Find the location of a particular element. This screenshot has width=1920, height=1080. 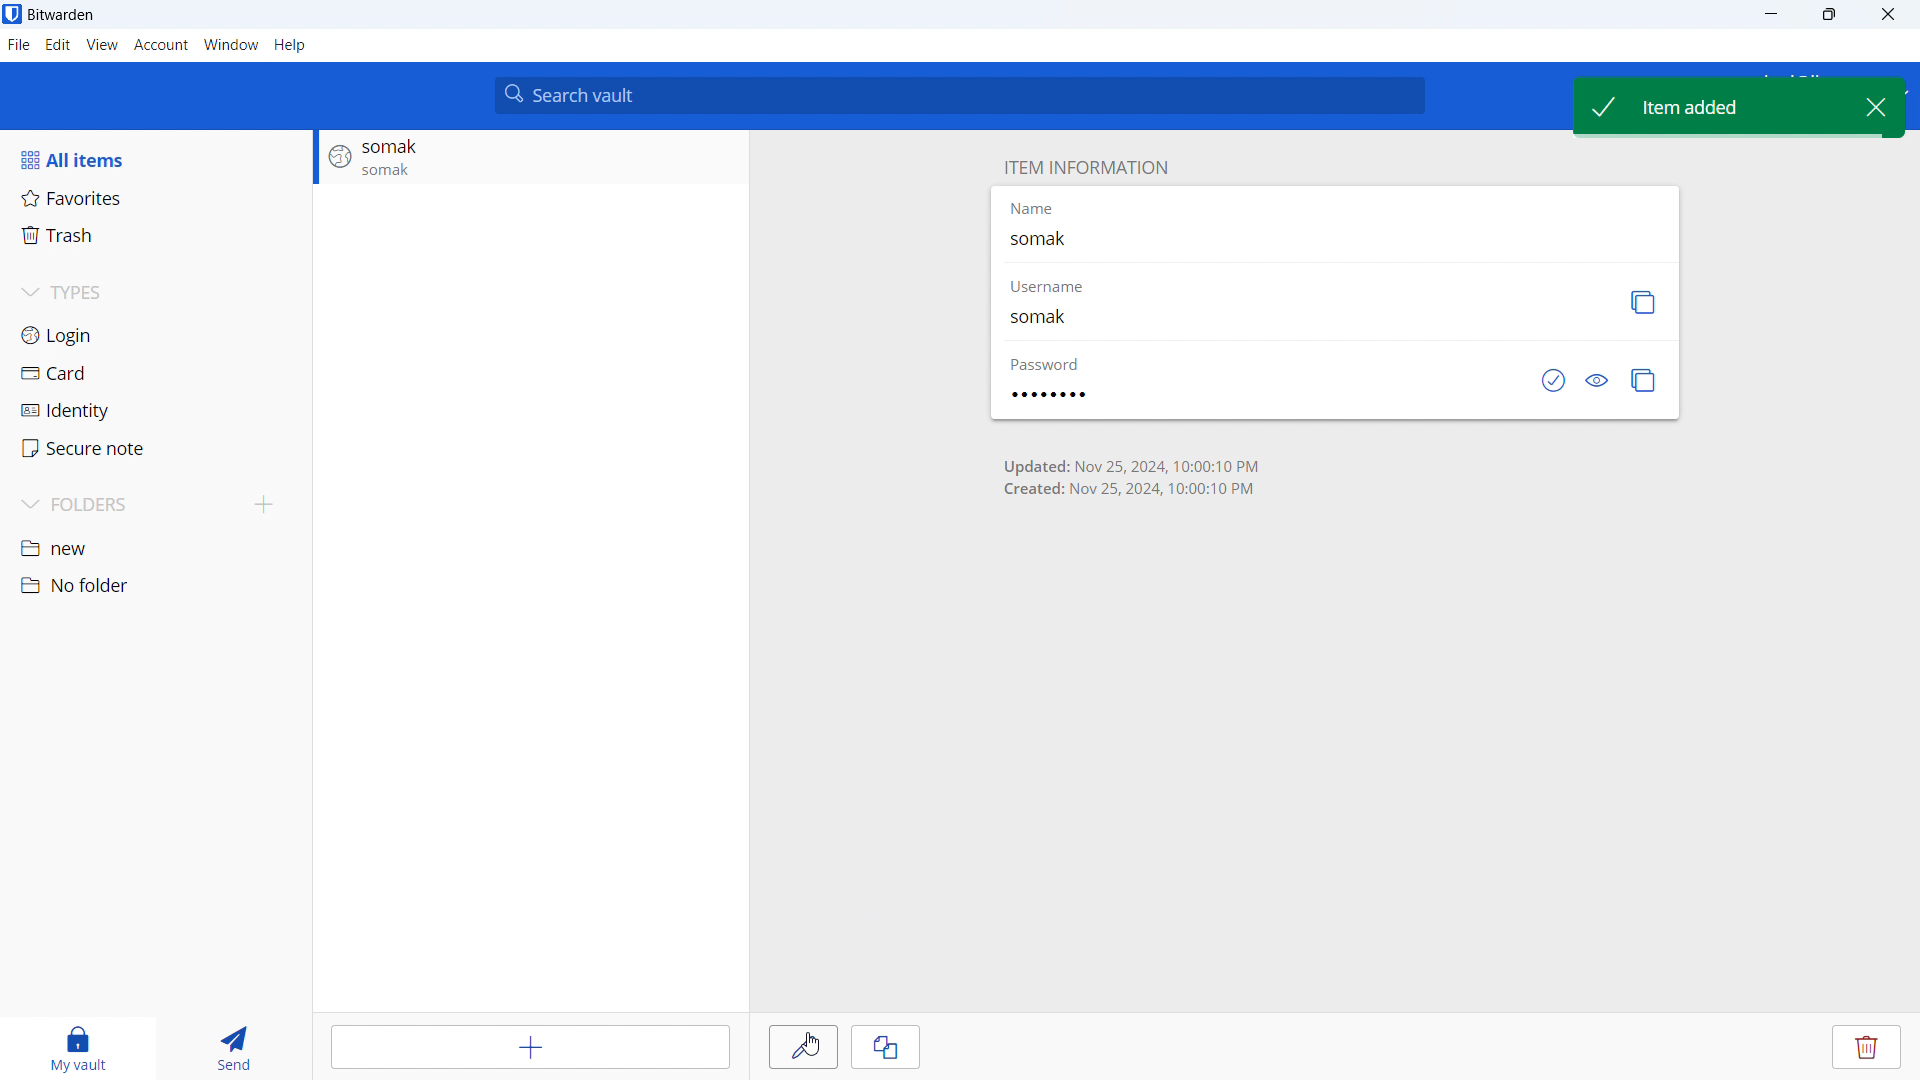

UPDATION AND CREATION DATE is located at coordinates (1162, 477).